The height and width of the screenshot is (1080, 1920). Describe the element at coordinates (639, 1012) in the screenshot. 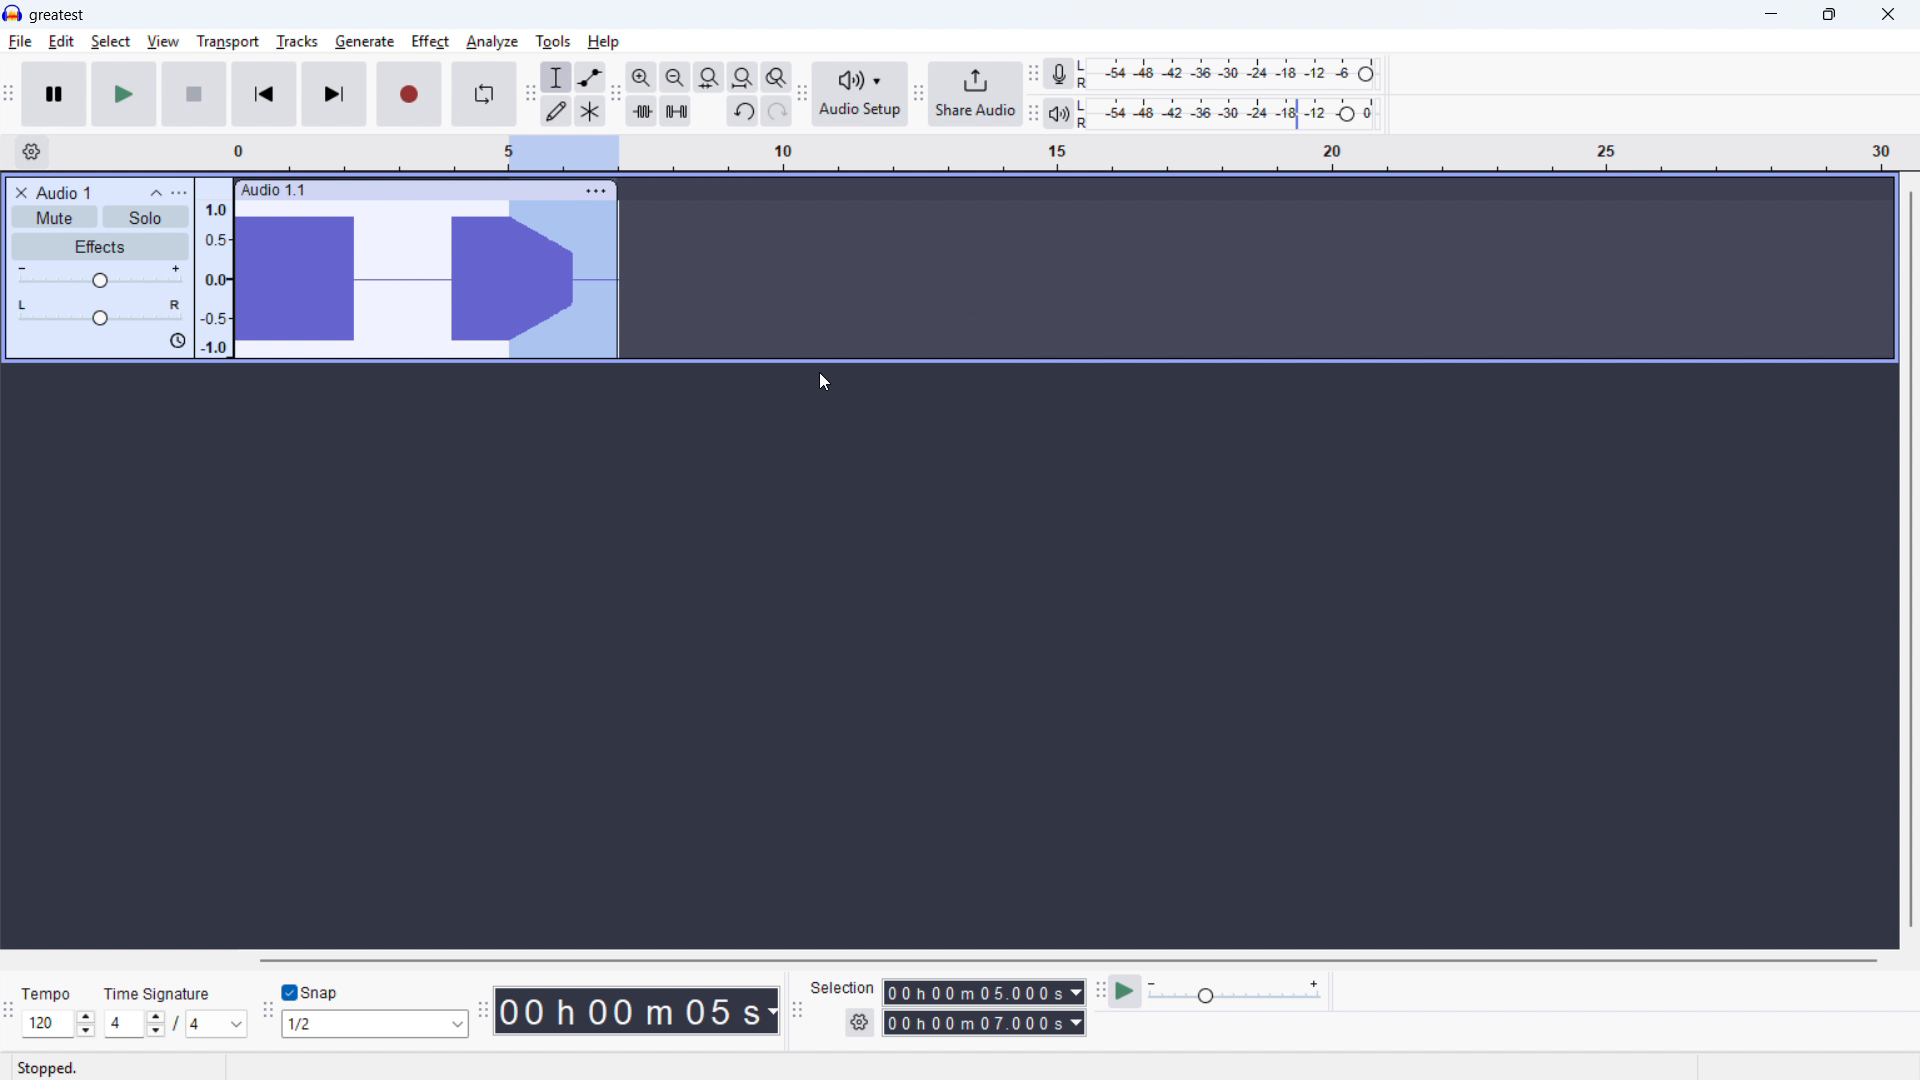

I see `Timestamp ` at that location.